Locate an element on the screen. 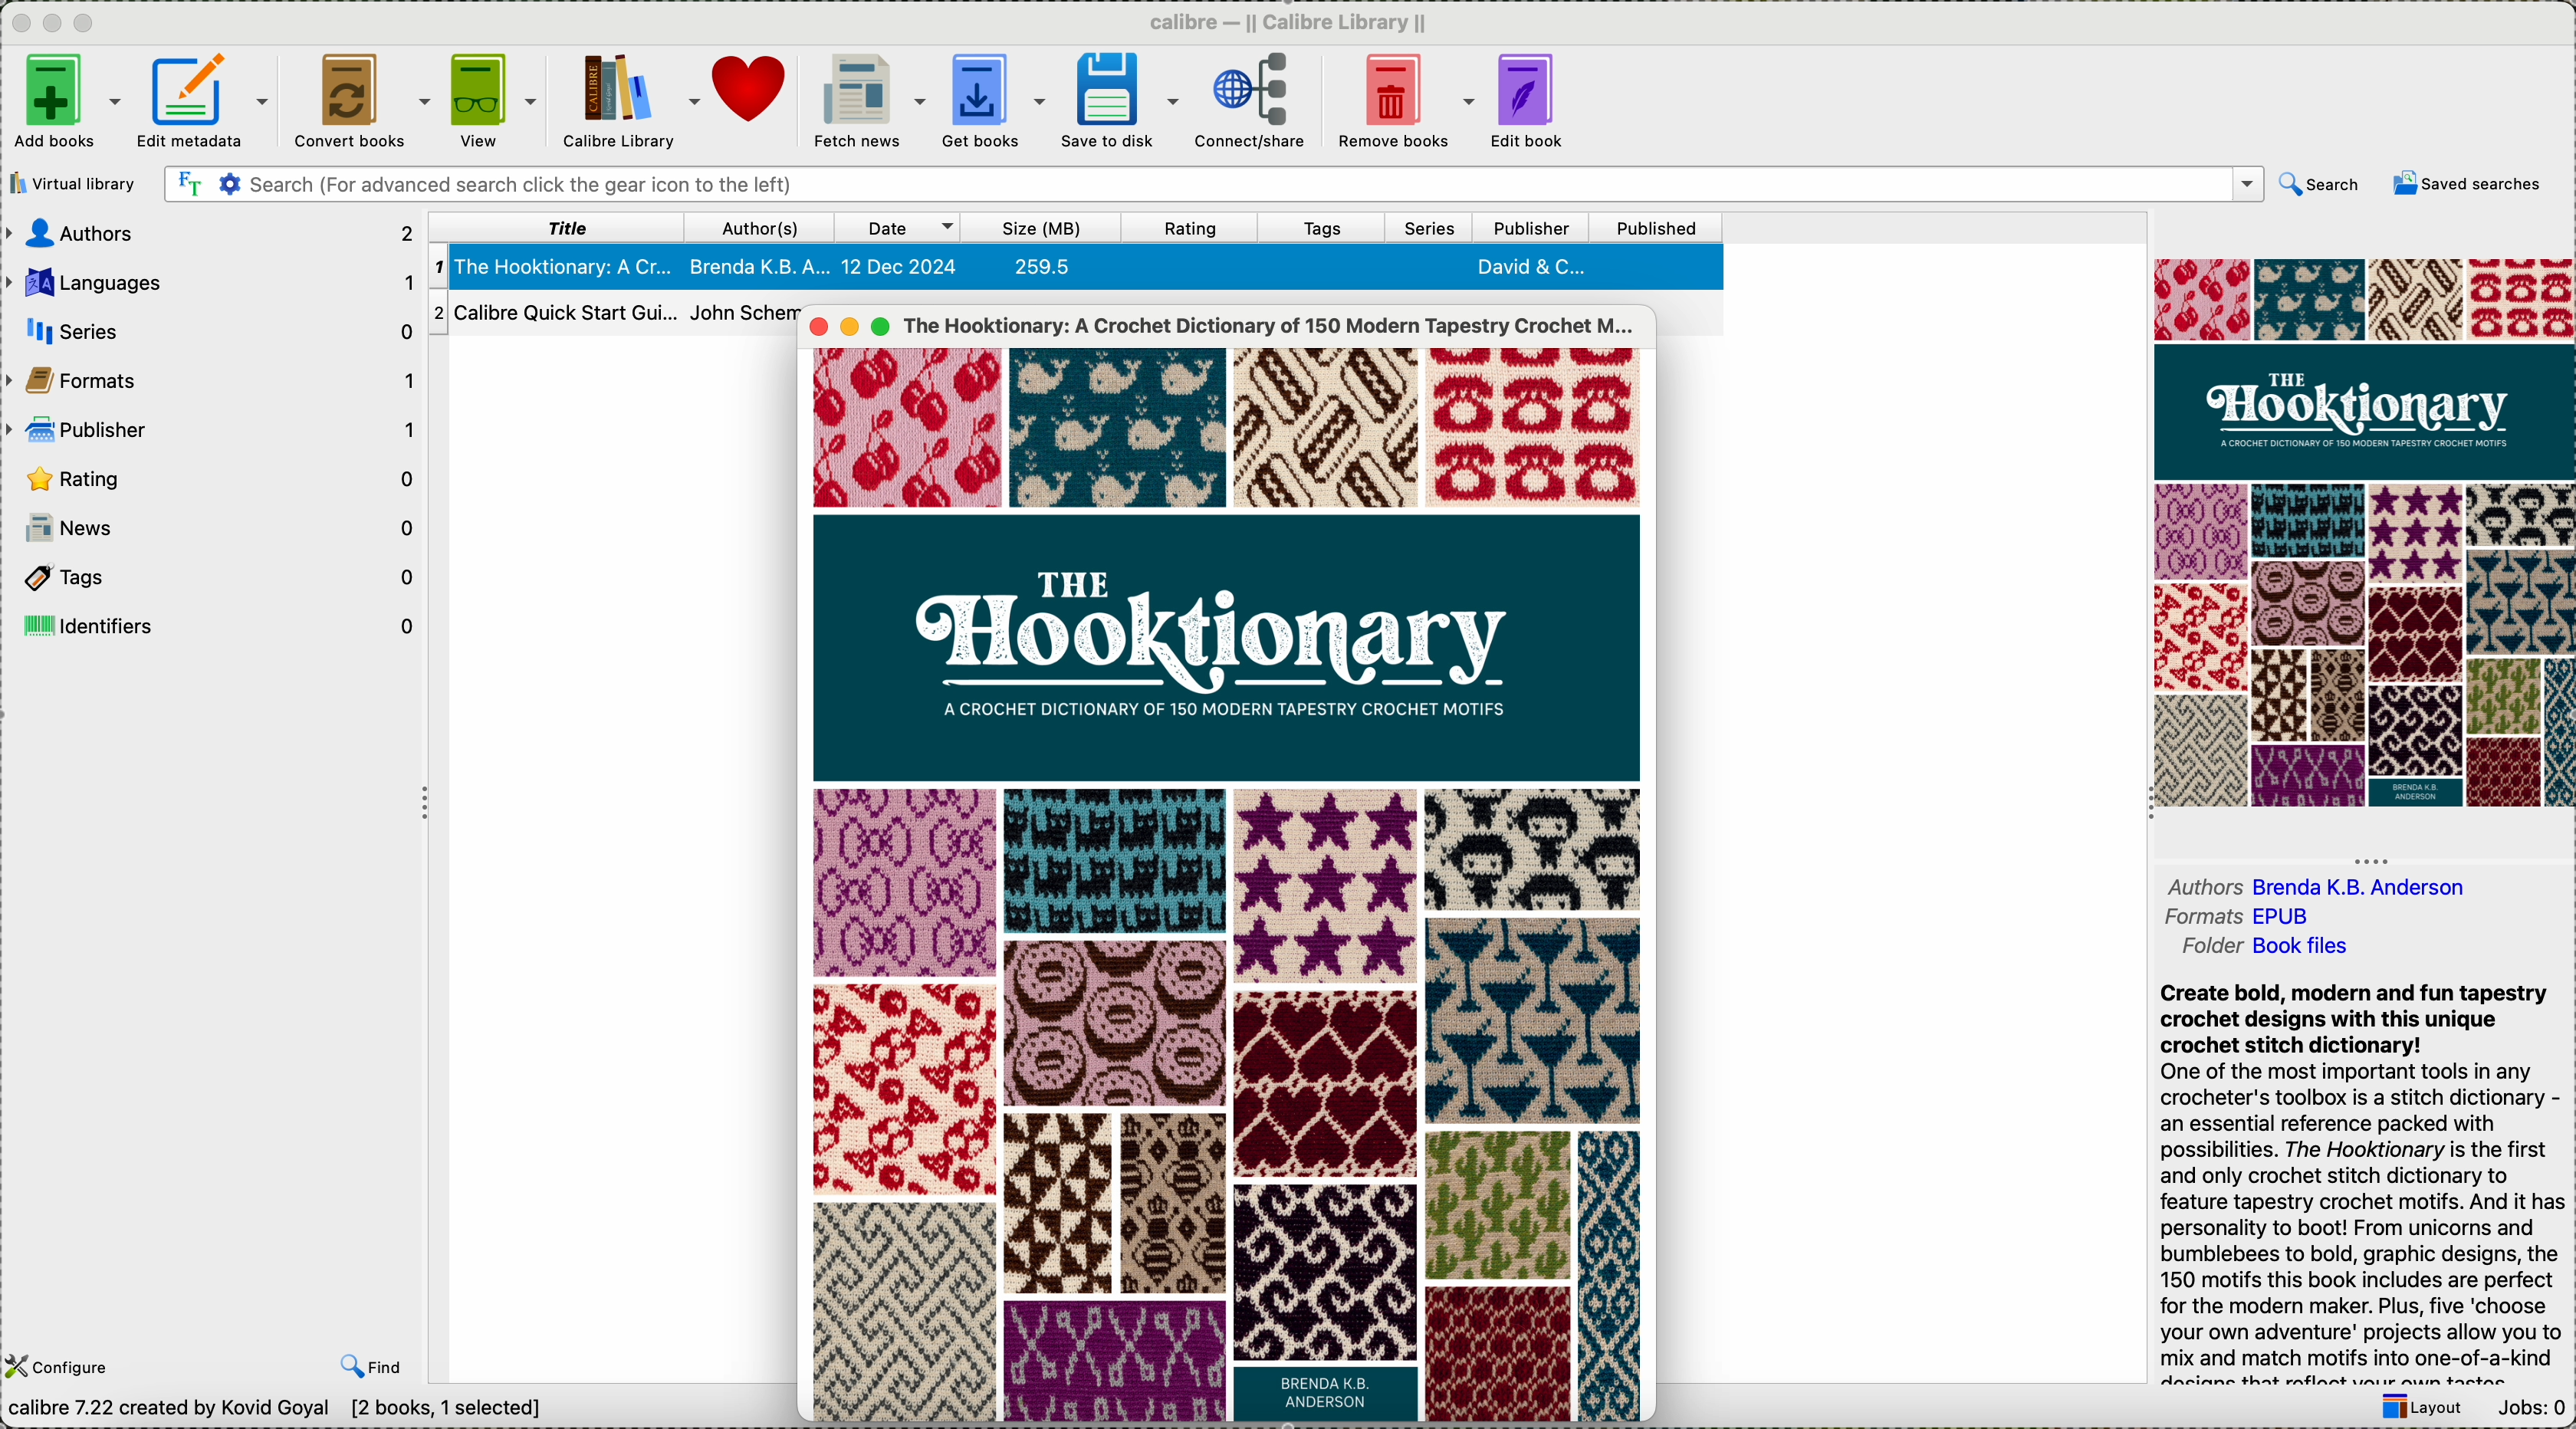 The height and width of the screenshot is (1429, 2576). find is located at coordinates (372, 1362).